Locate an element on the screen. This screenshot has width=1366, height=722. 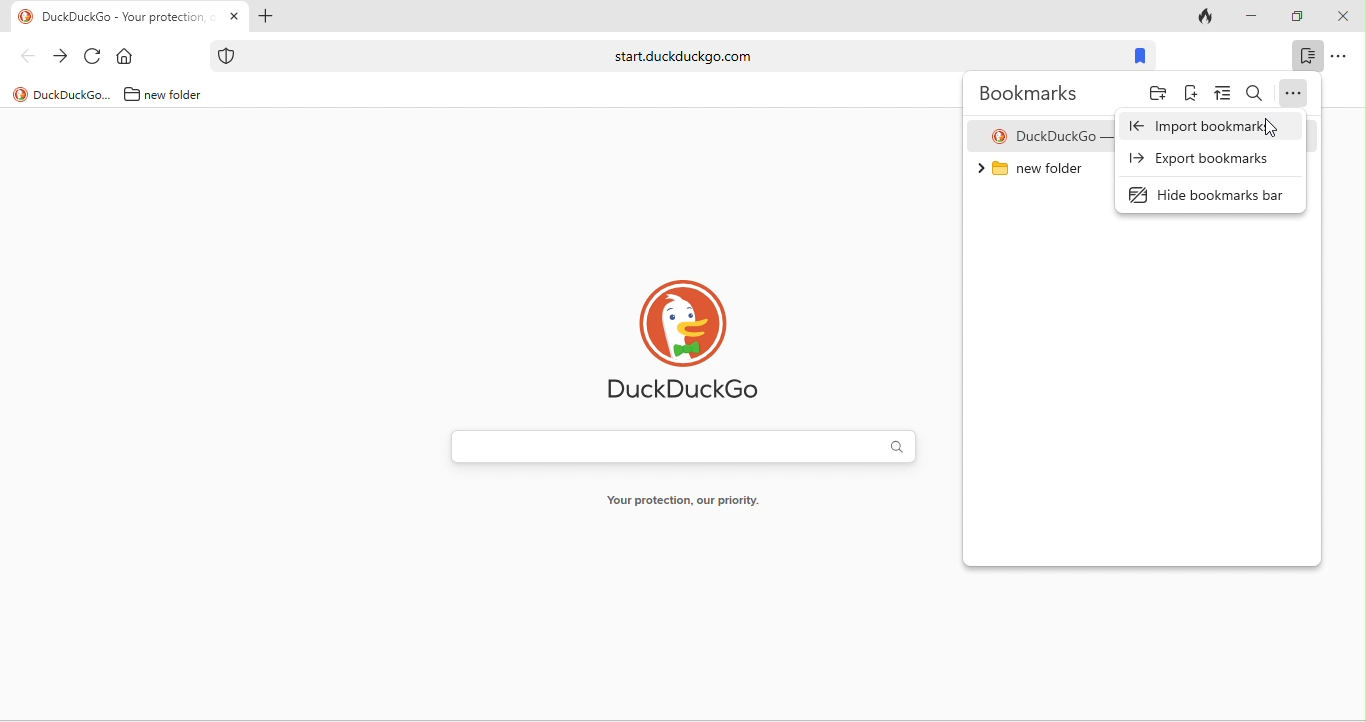
minimize is located at coordinates (1250, 17).